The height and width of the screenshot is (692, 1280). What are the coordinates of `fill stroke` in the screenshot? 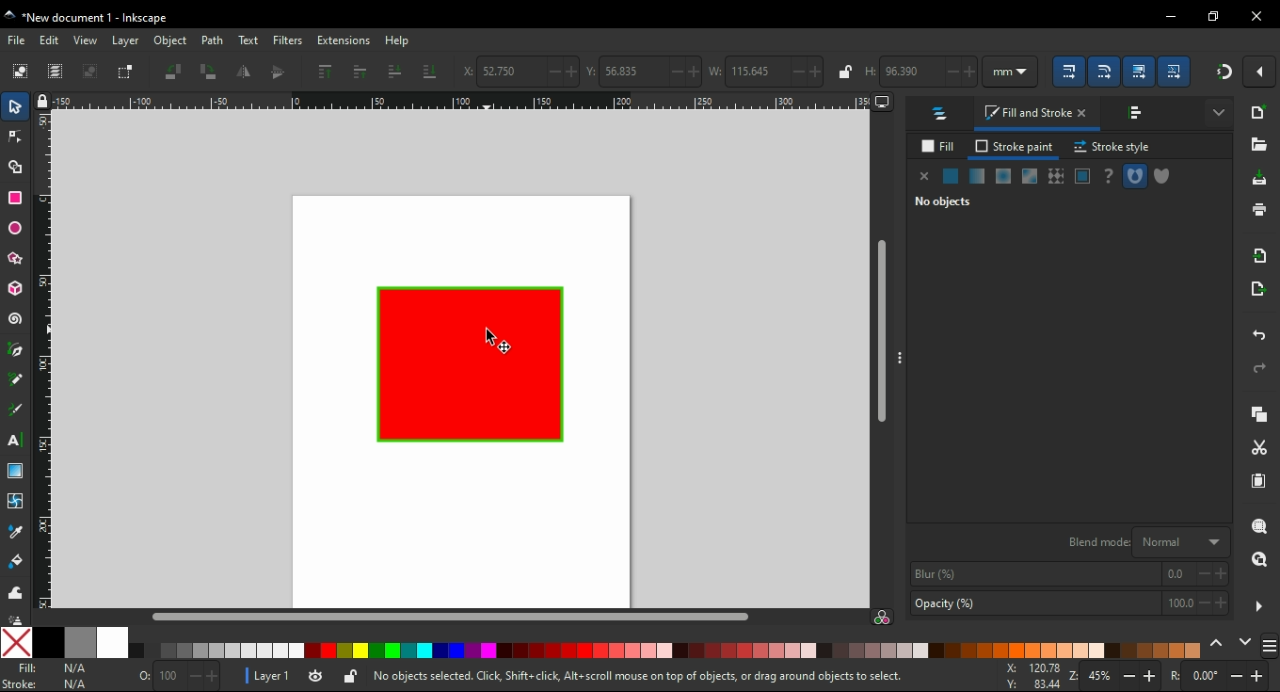 It's located at (1037, 115).